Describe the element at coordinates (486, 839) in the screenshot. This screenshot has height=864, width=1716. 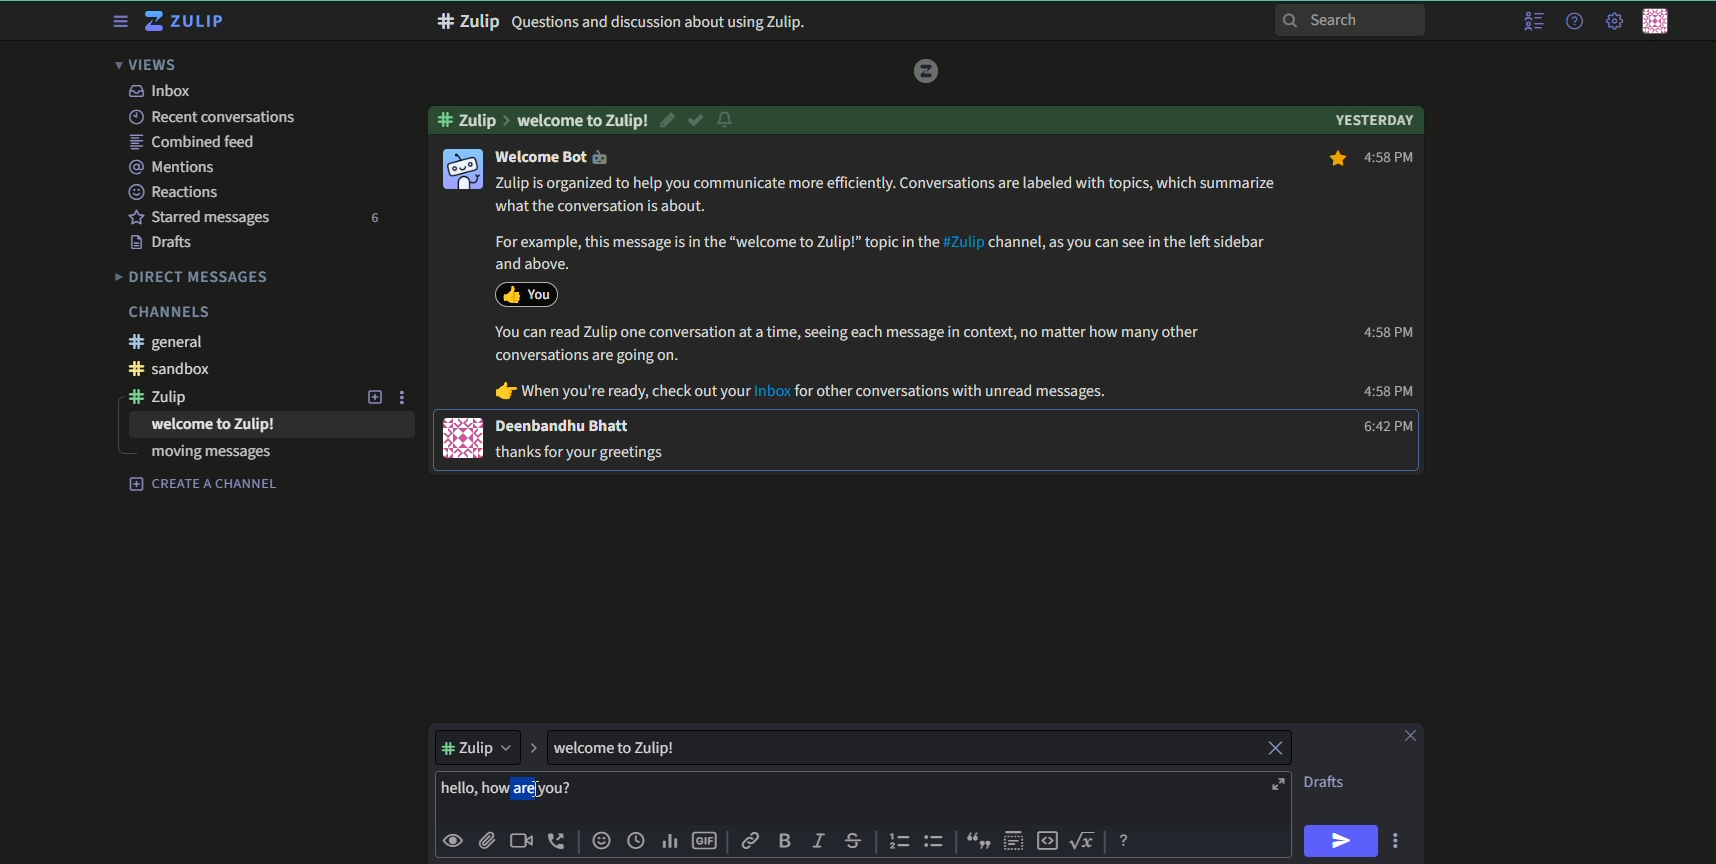
I see `upload files` at that location.